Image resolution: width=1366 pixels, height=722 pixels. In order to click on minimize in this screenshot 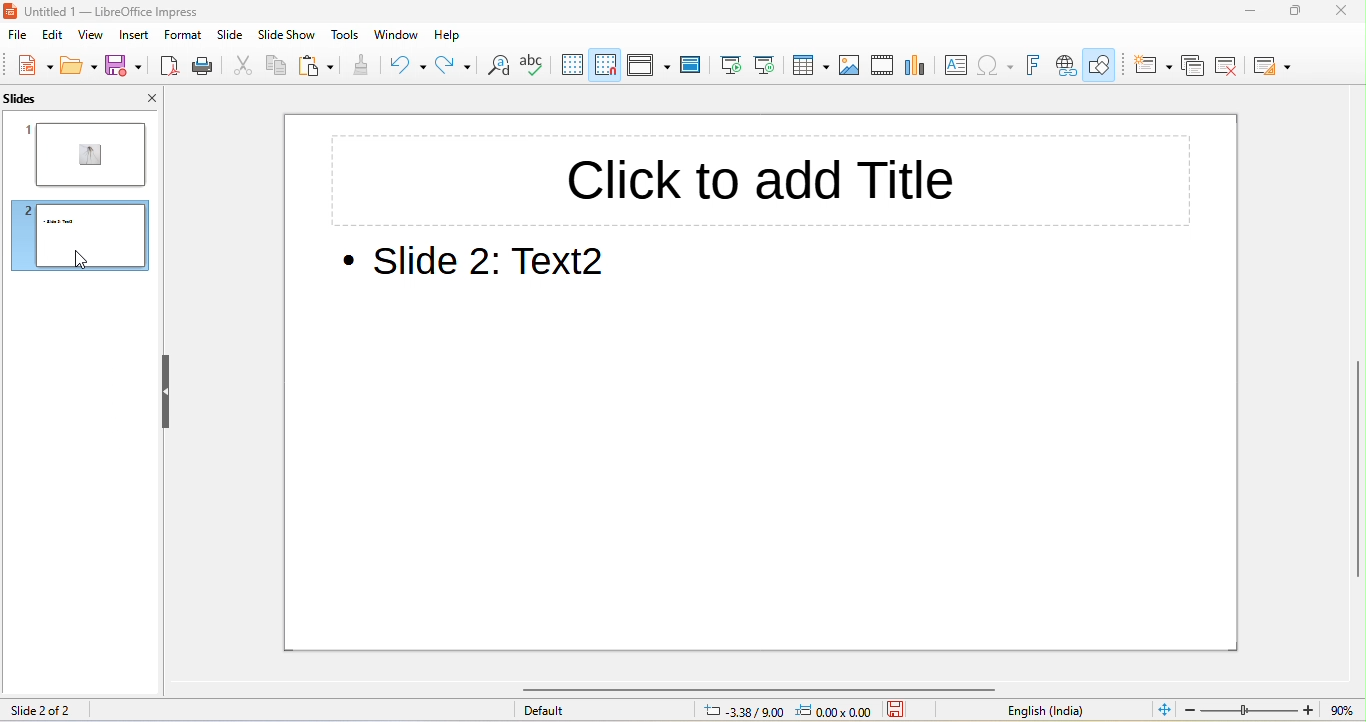, I will do `click(1238, 11)`.